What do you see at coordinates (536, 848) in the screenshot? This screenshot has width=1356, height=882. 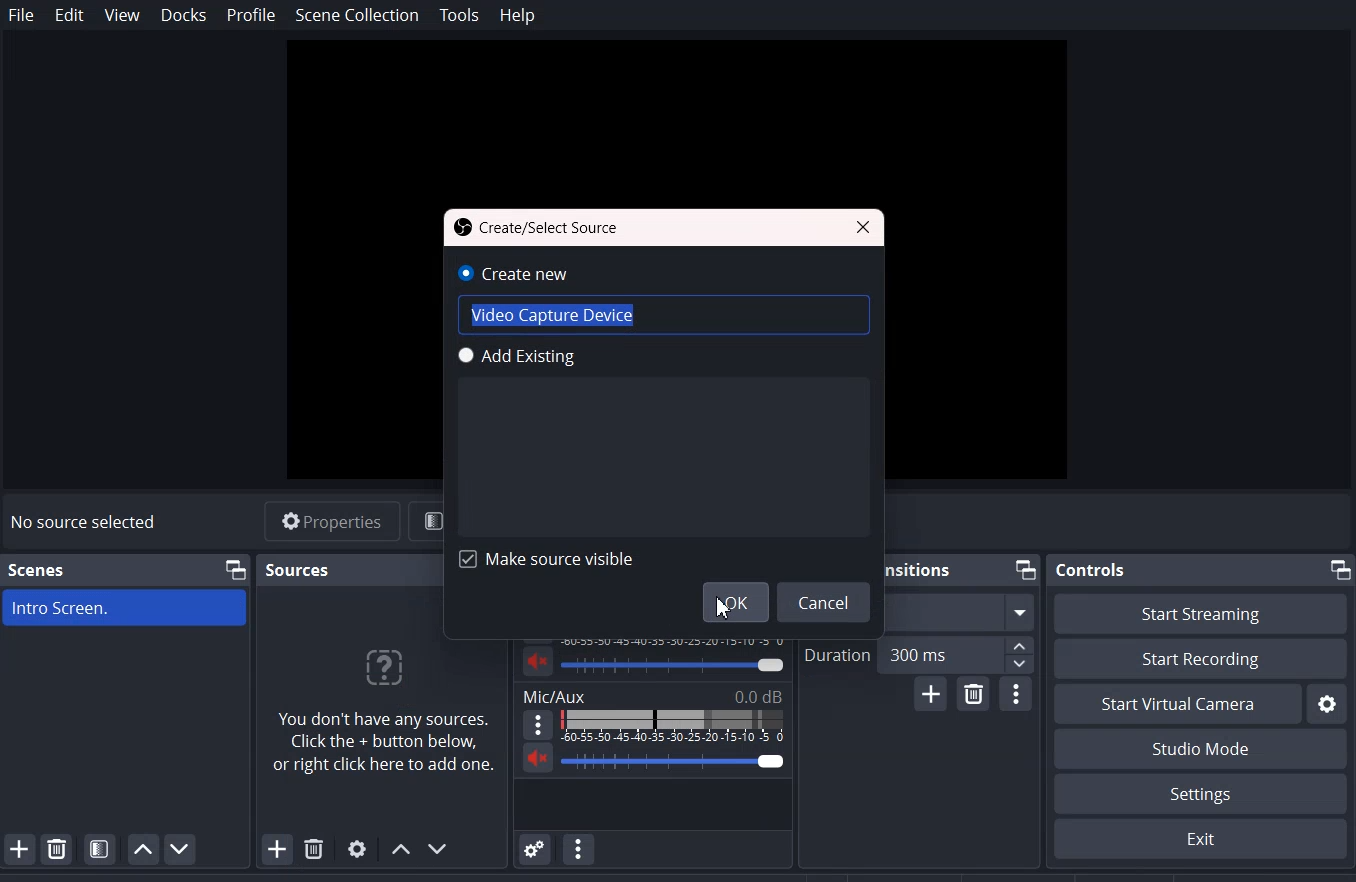 I see `Advance audio properties` at bounding box center [536, 848].